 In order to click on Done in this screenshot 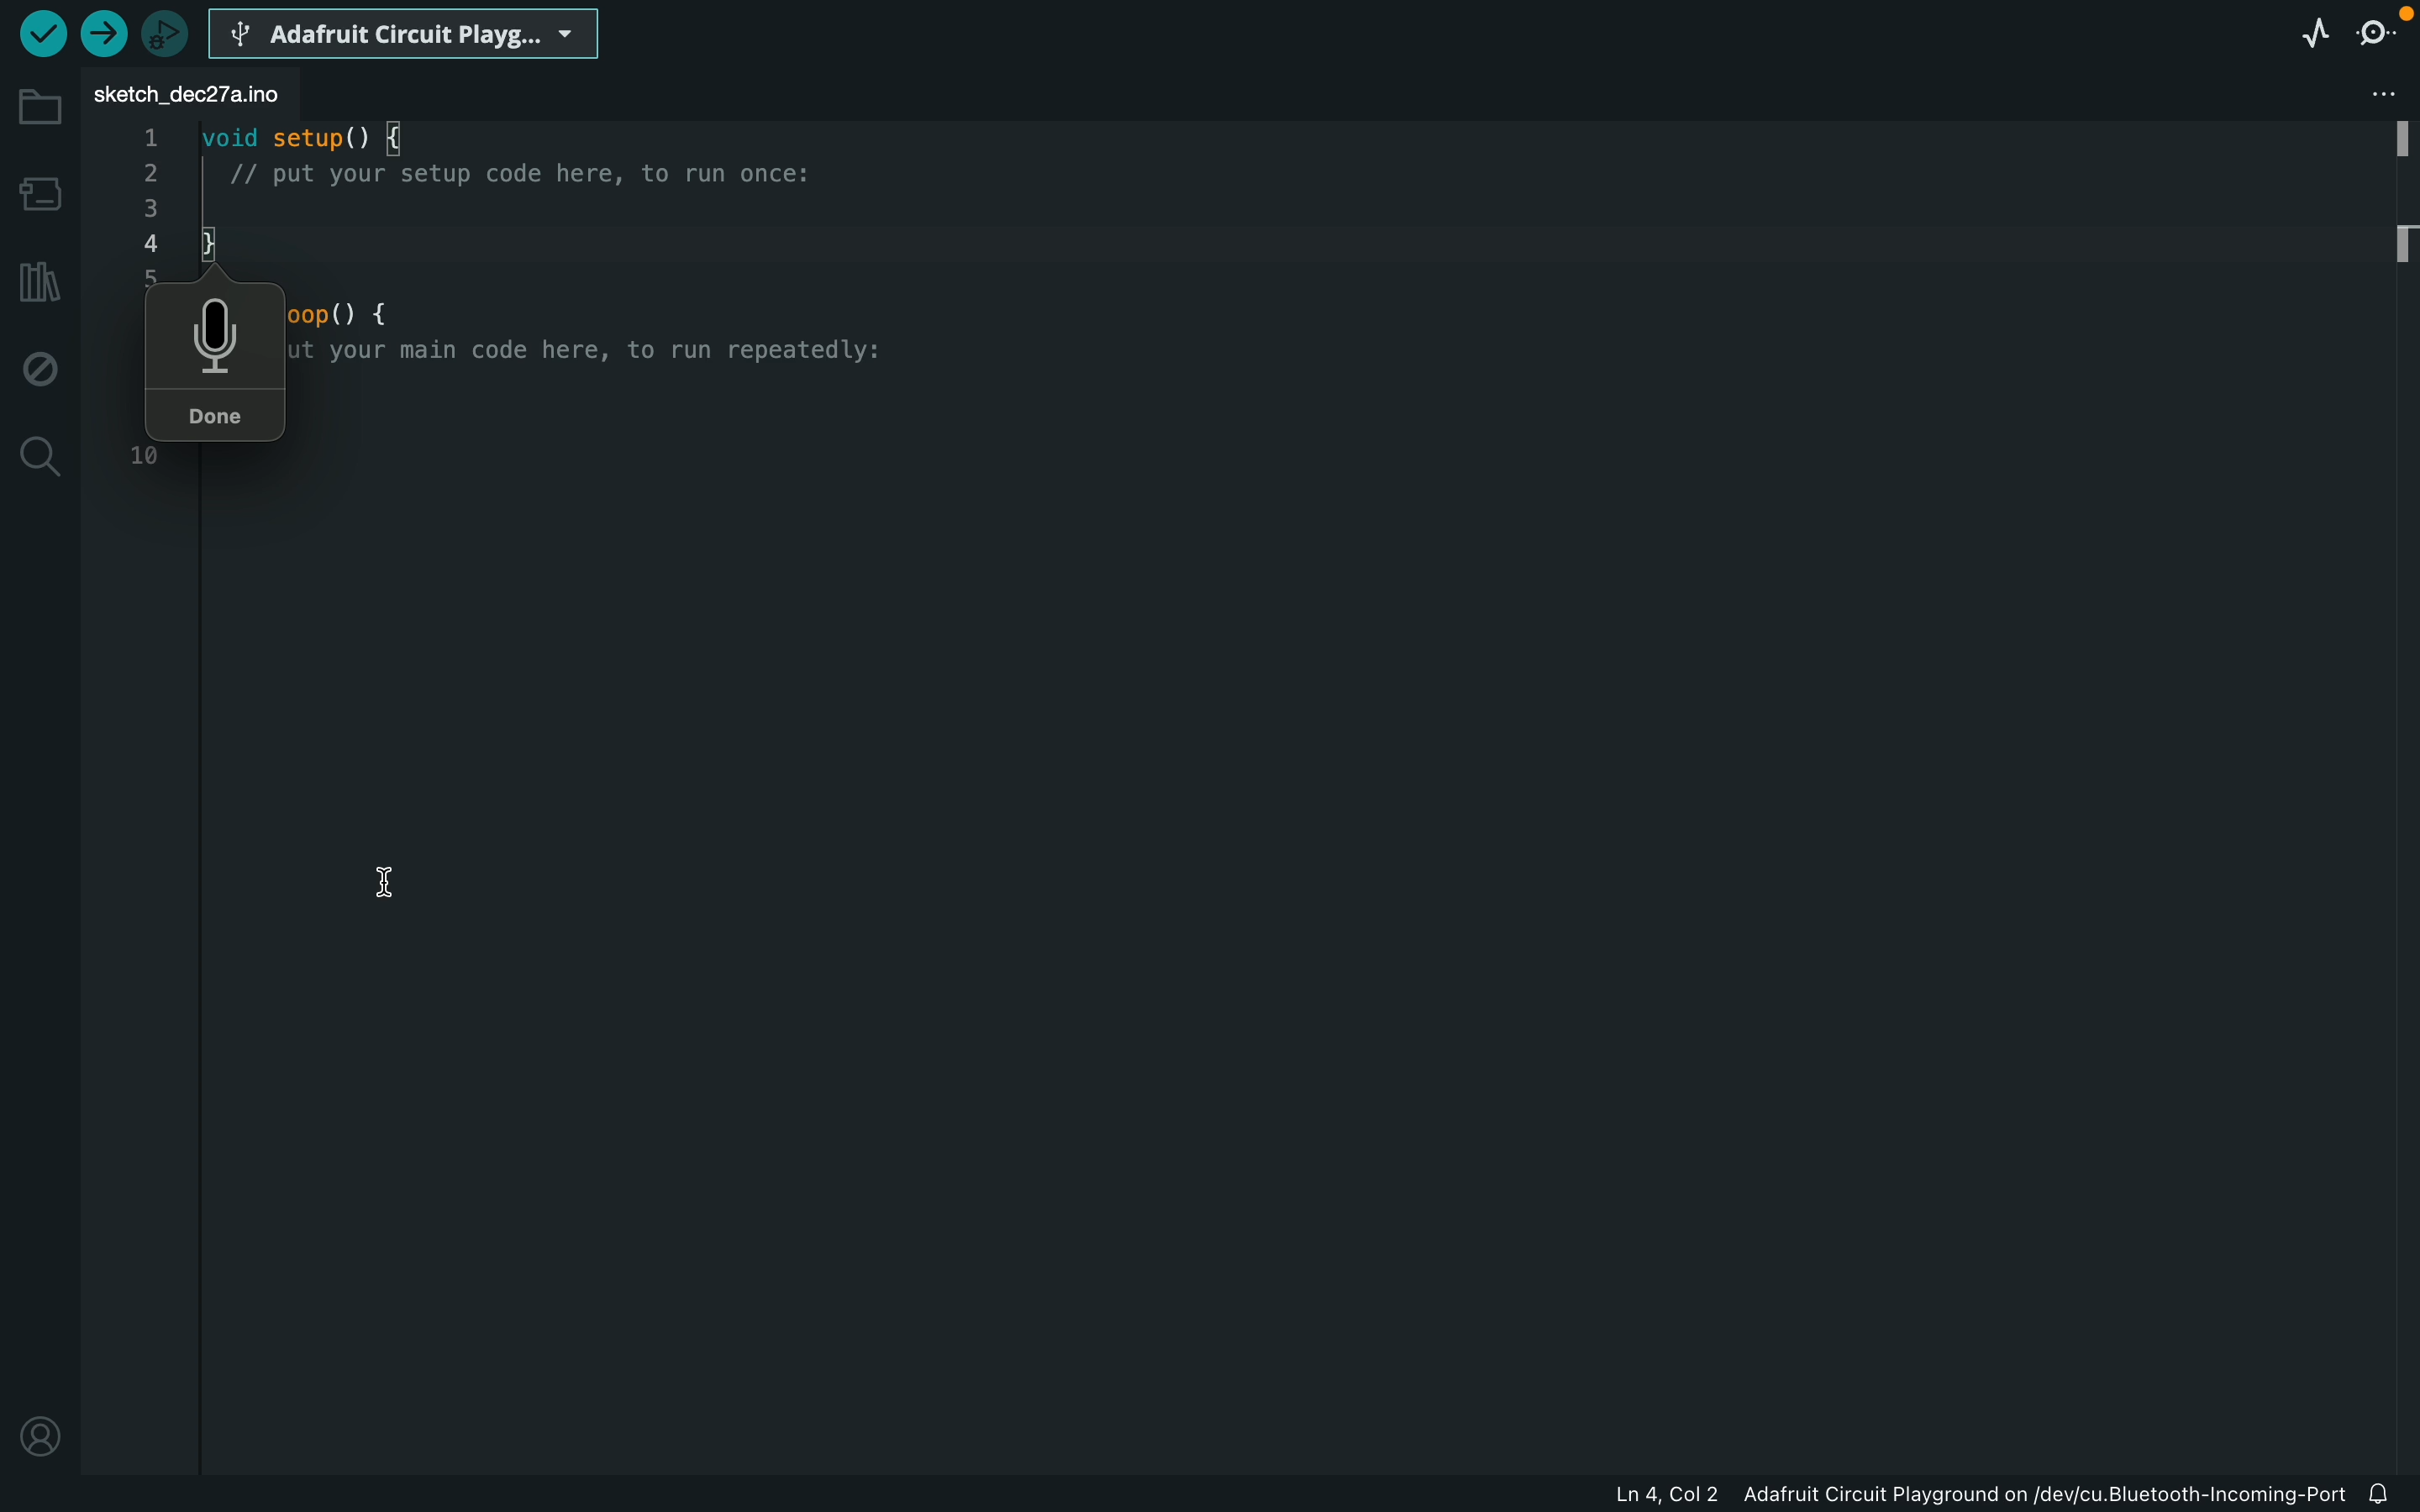, I will do `click(221, 419)`.